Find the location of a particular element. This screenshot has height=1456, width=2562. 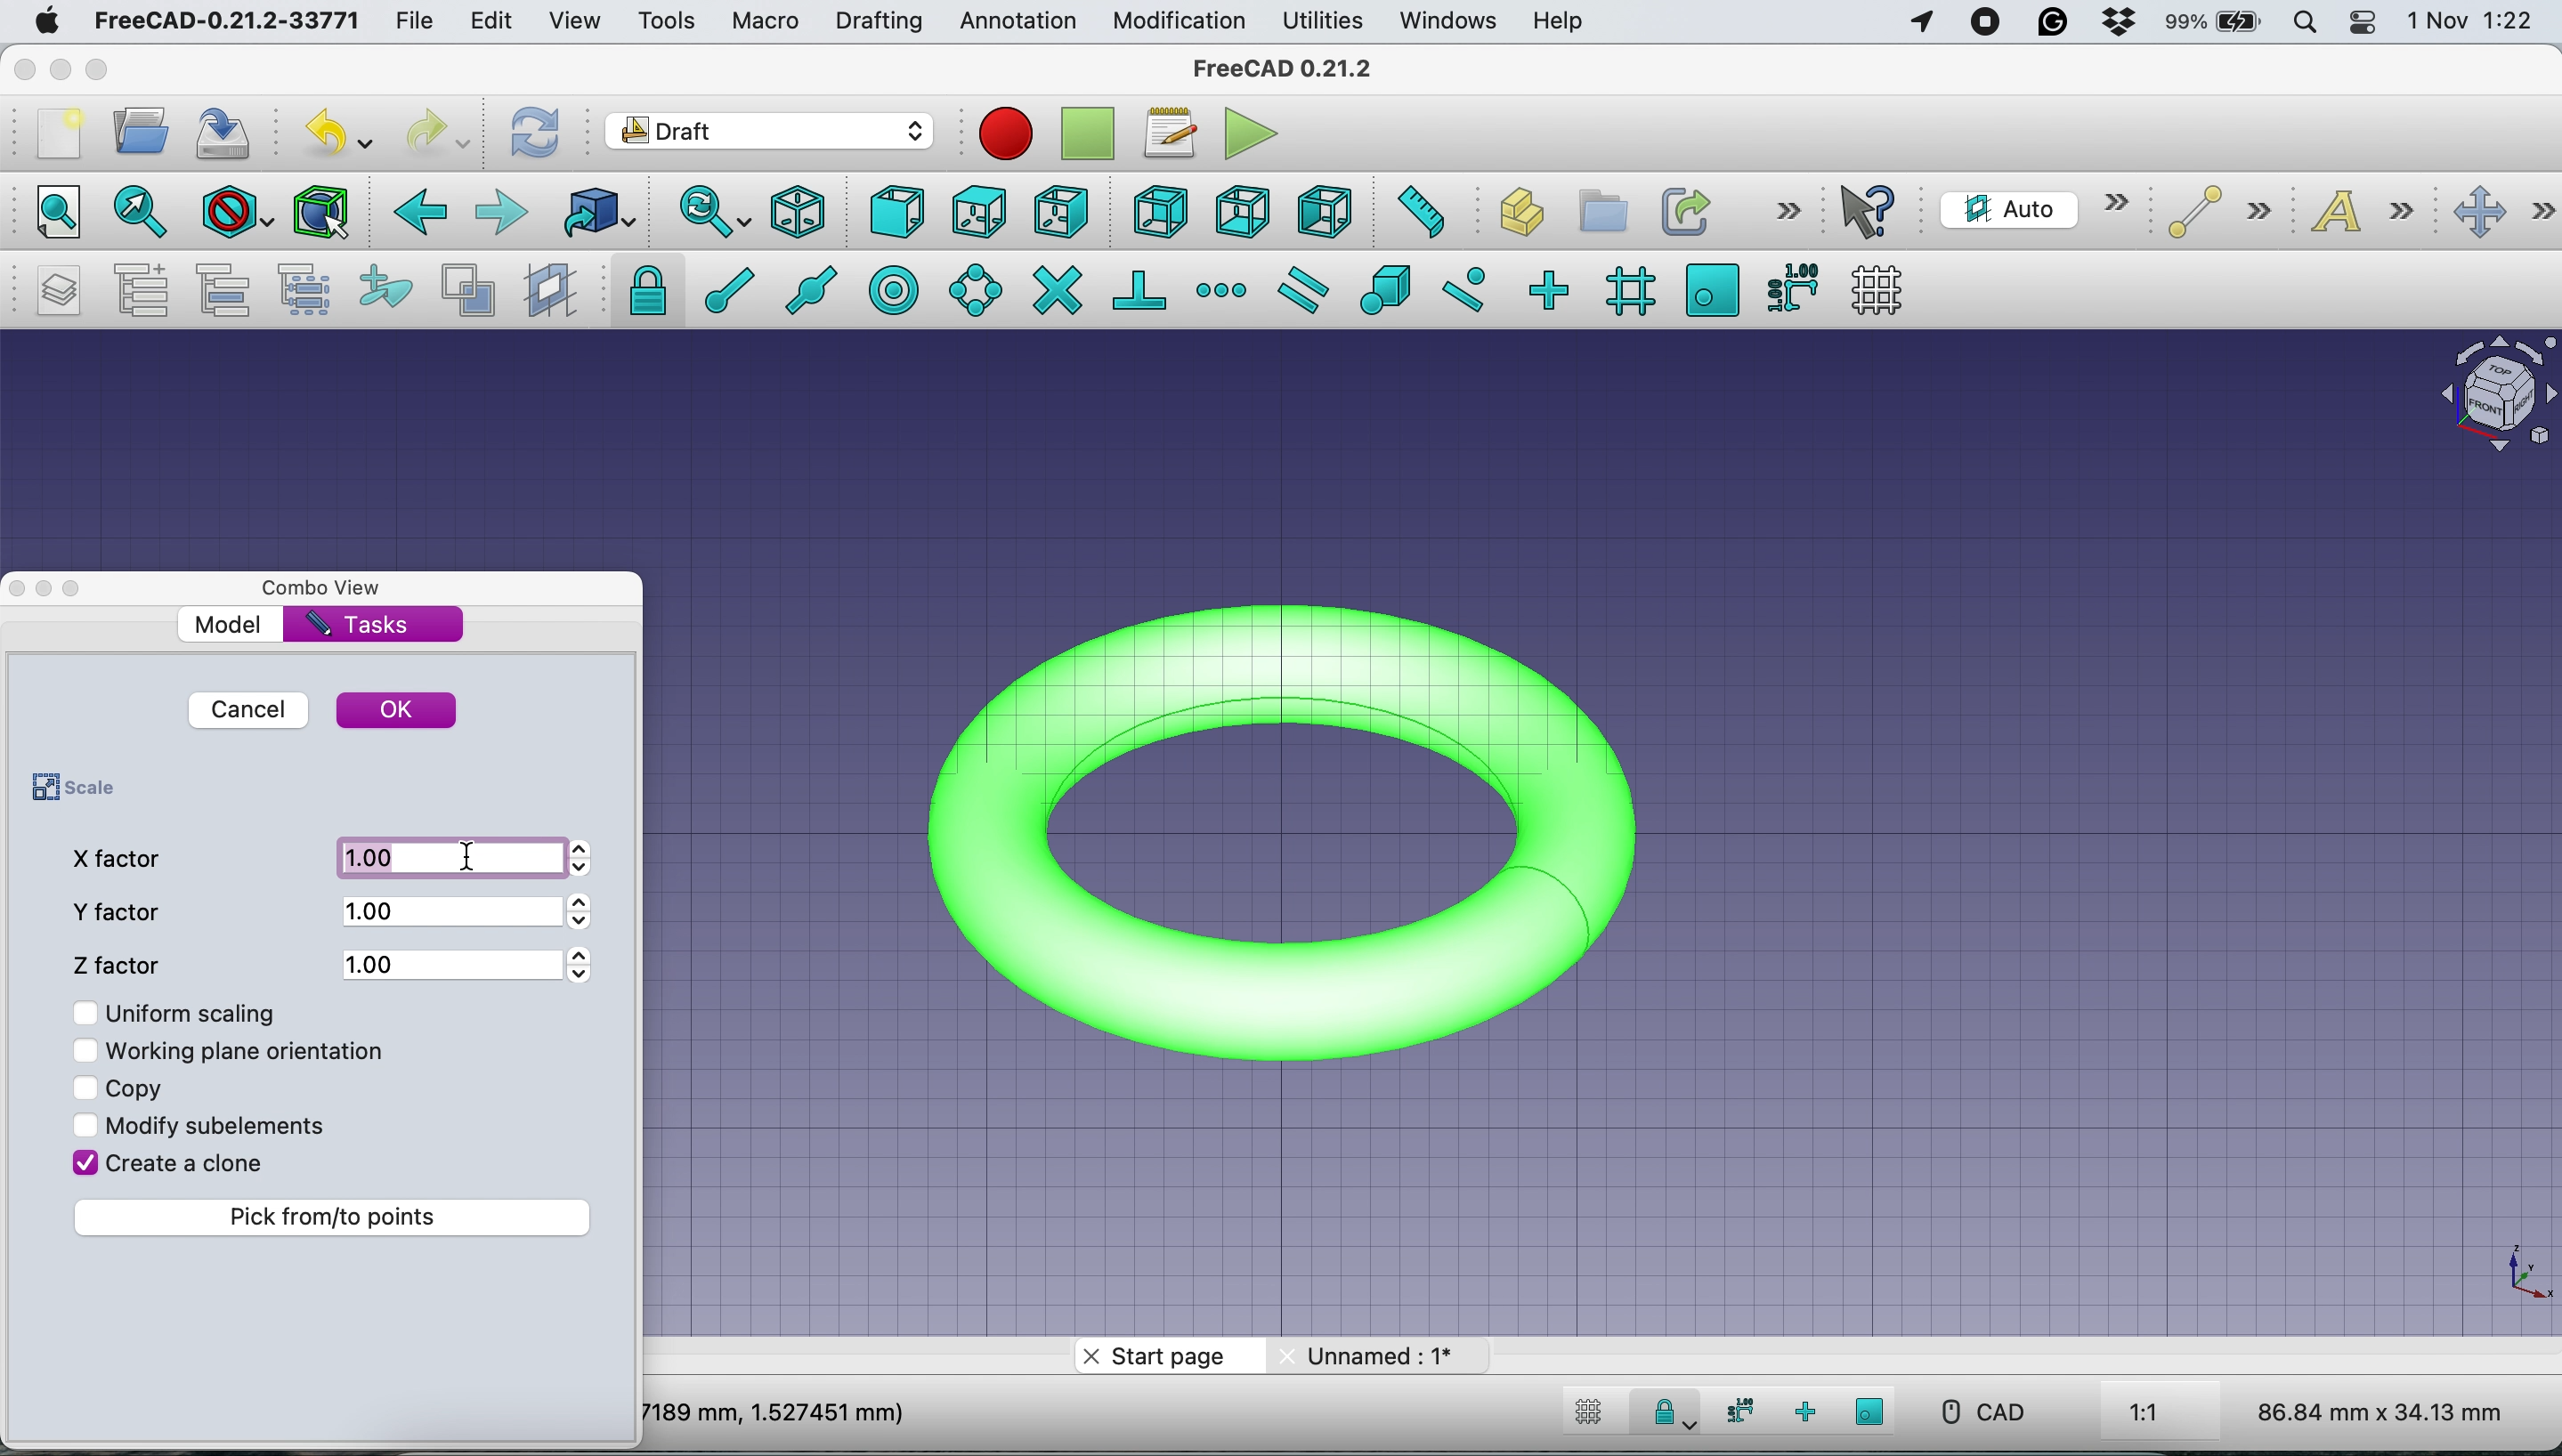

Checkbox is located at coordinates (83, 1160).